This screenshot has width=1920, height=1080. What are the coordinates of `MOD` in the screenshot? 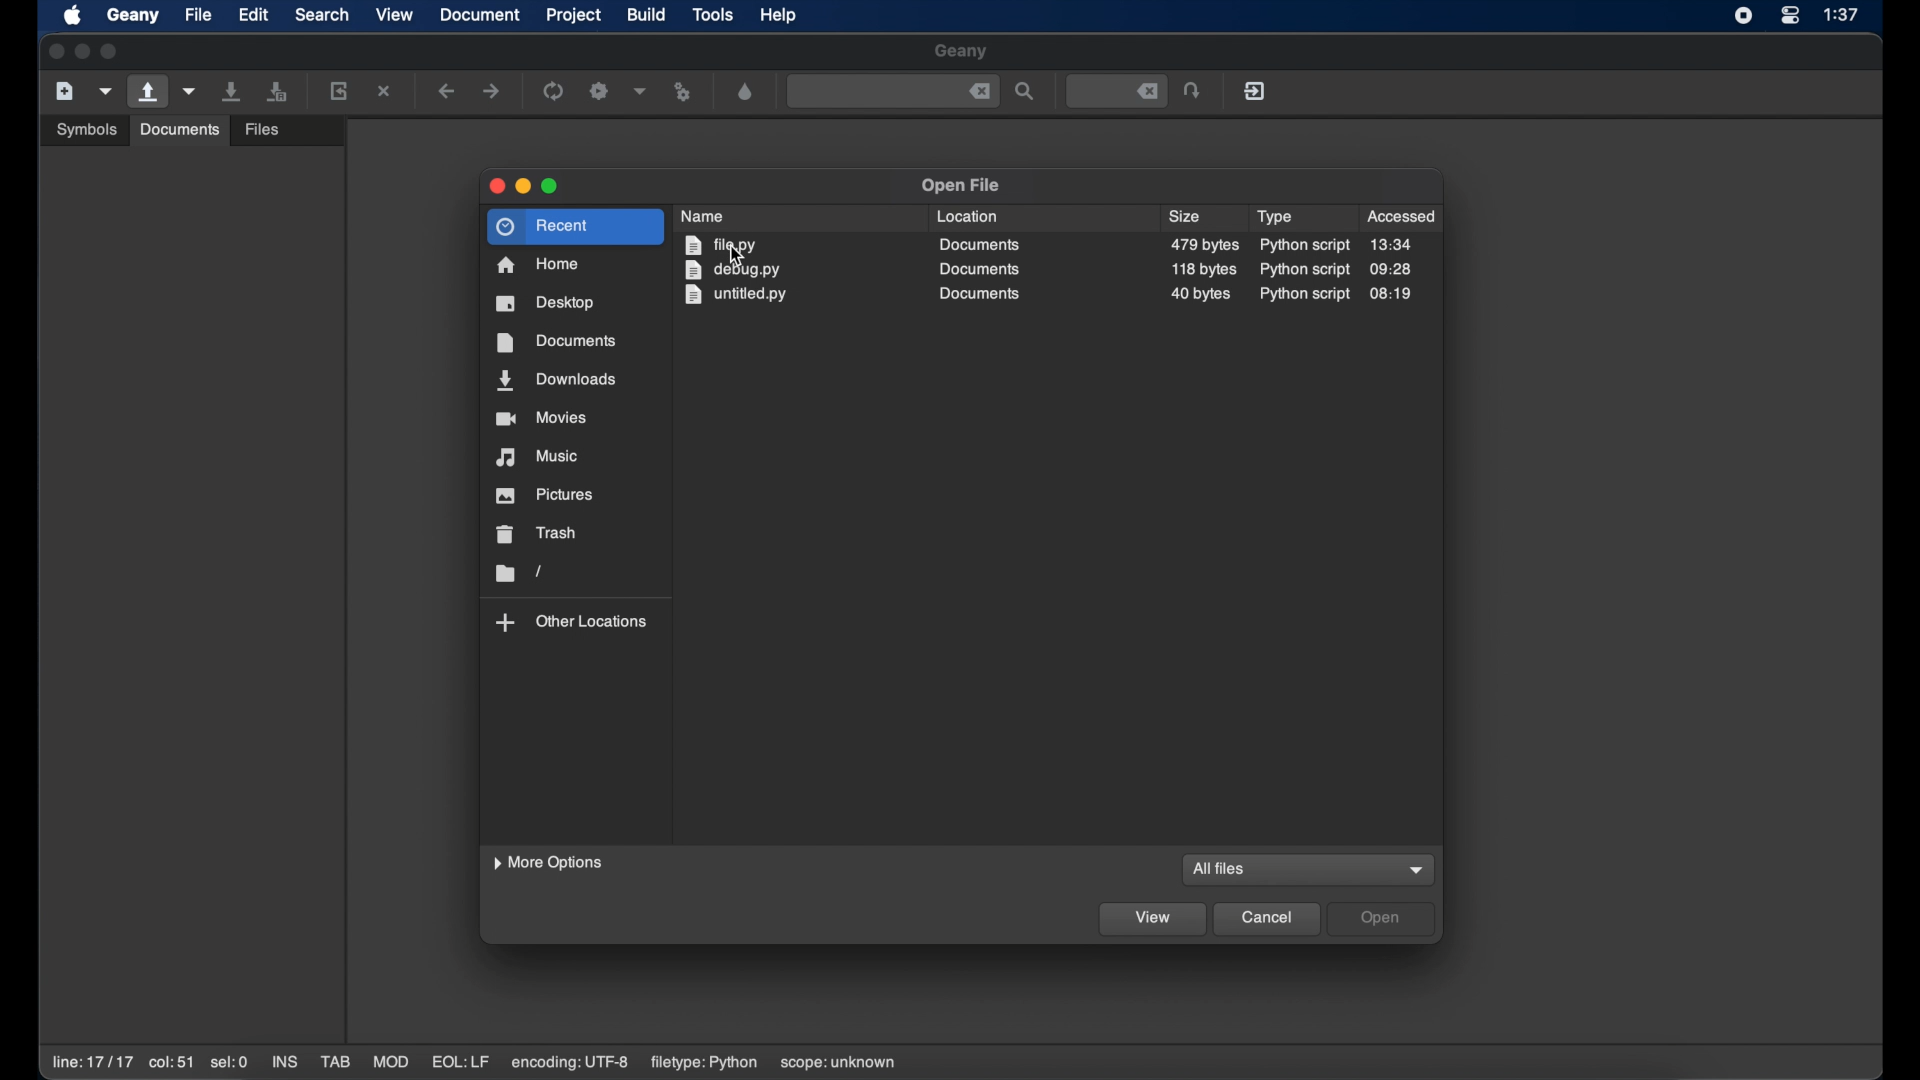 It's located at (391, 1062).